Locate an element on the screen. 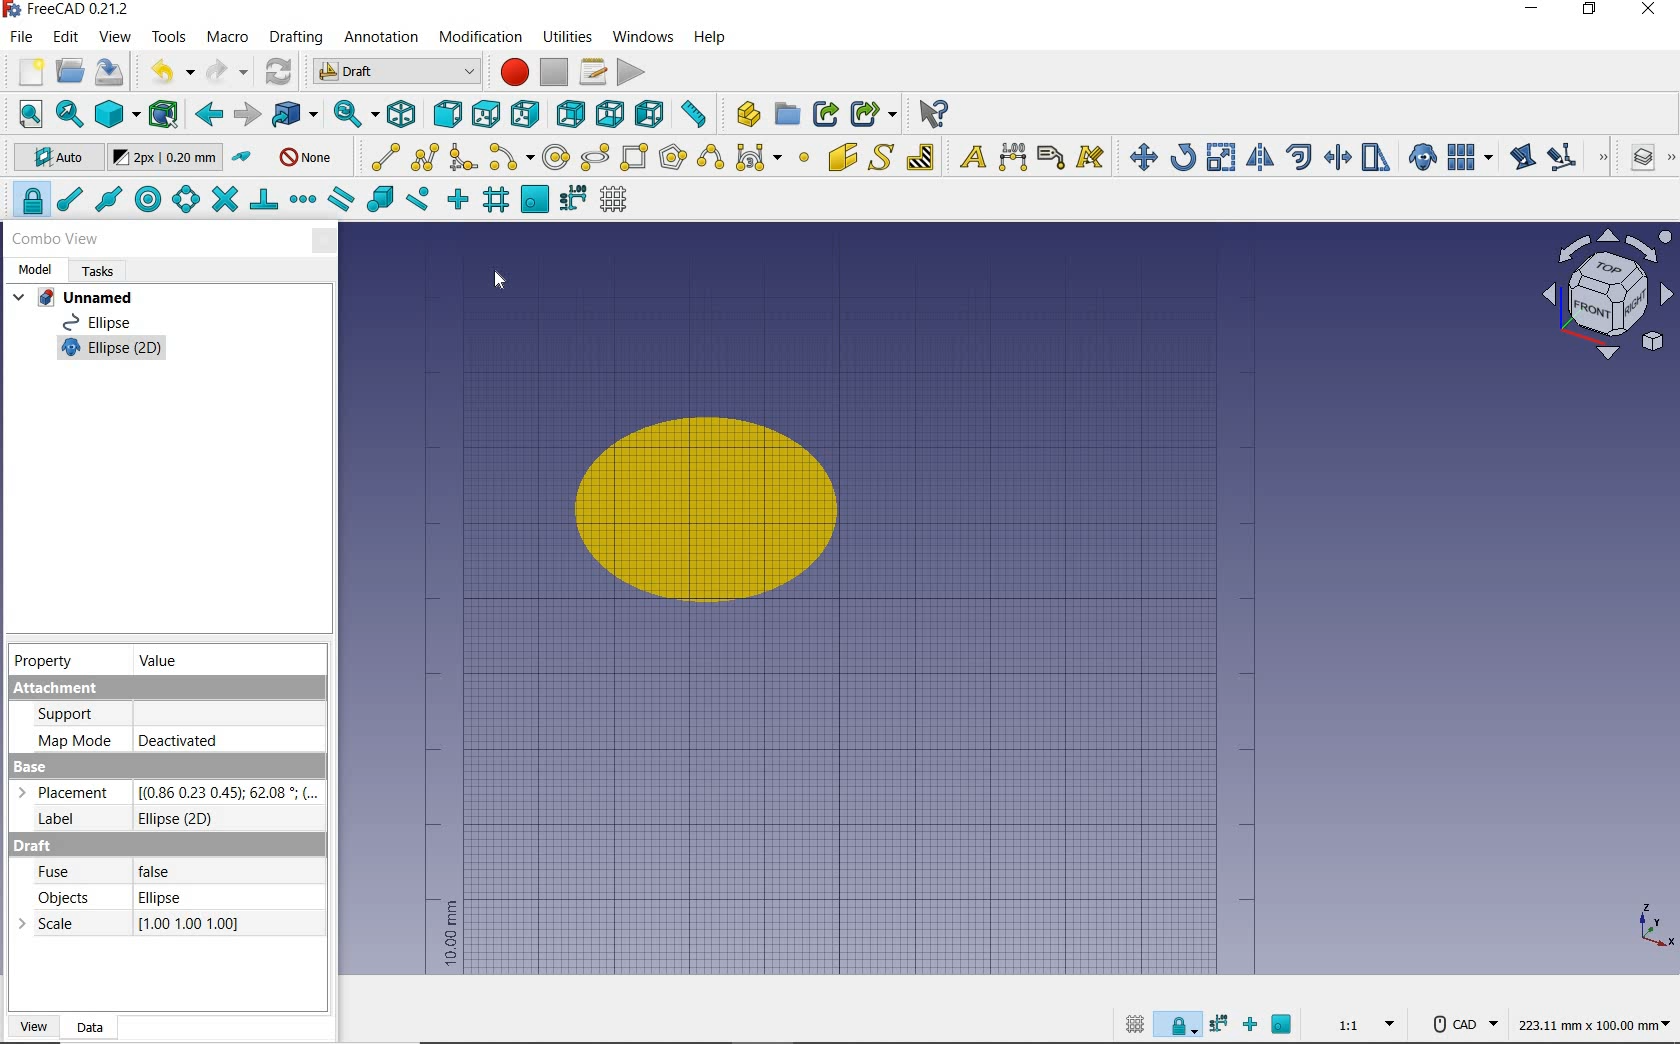 This screenshot has width=1680, height=1044. macro recording is located at coordinates (509, 73).